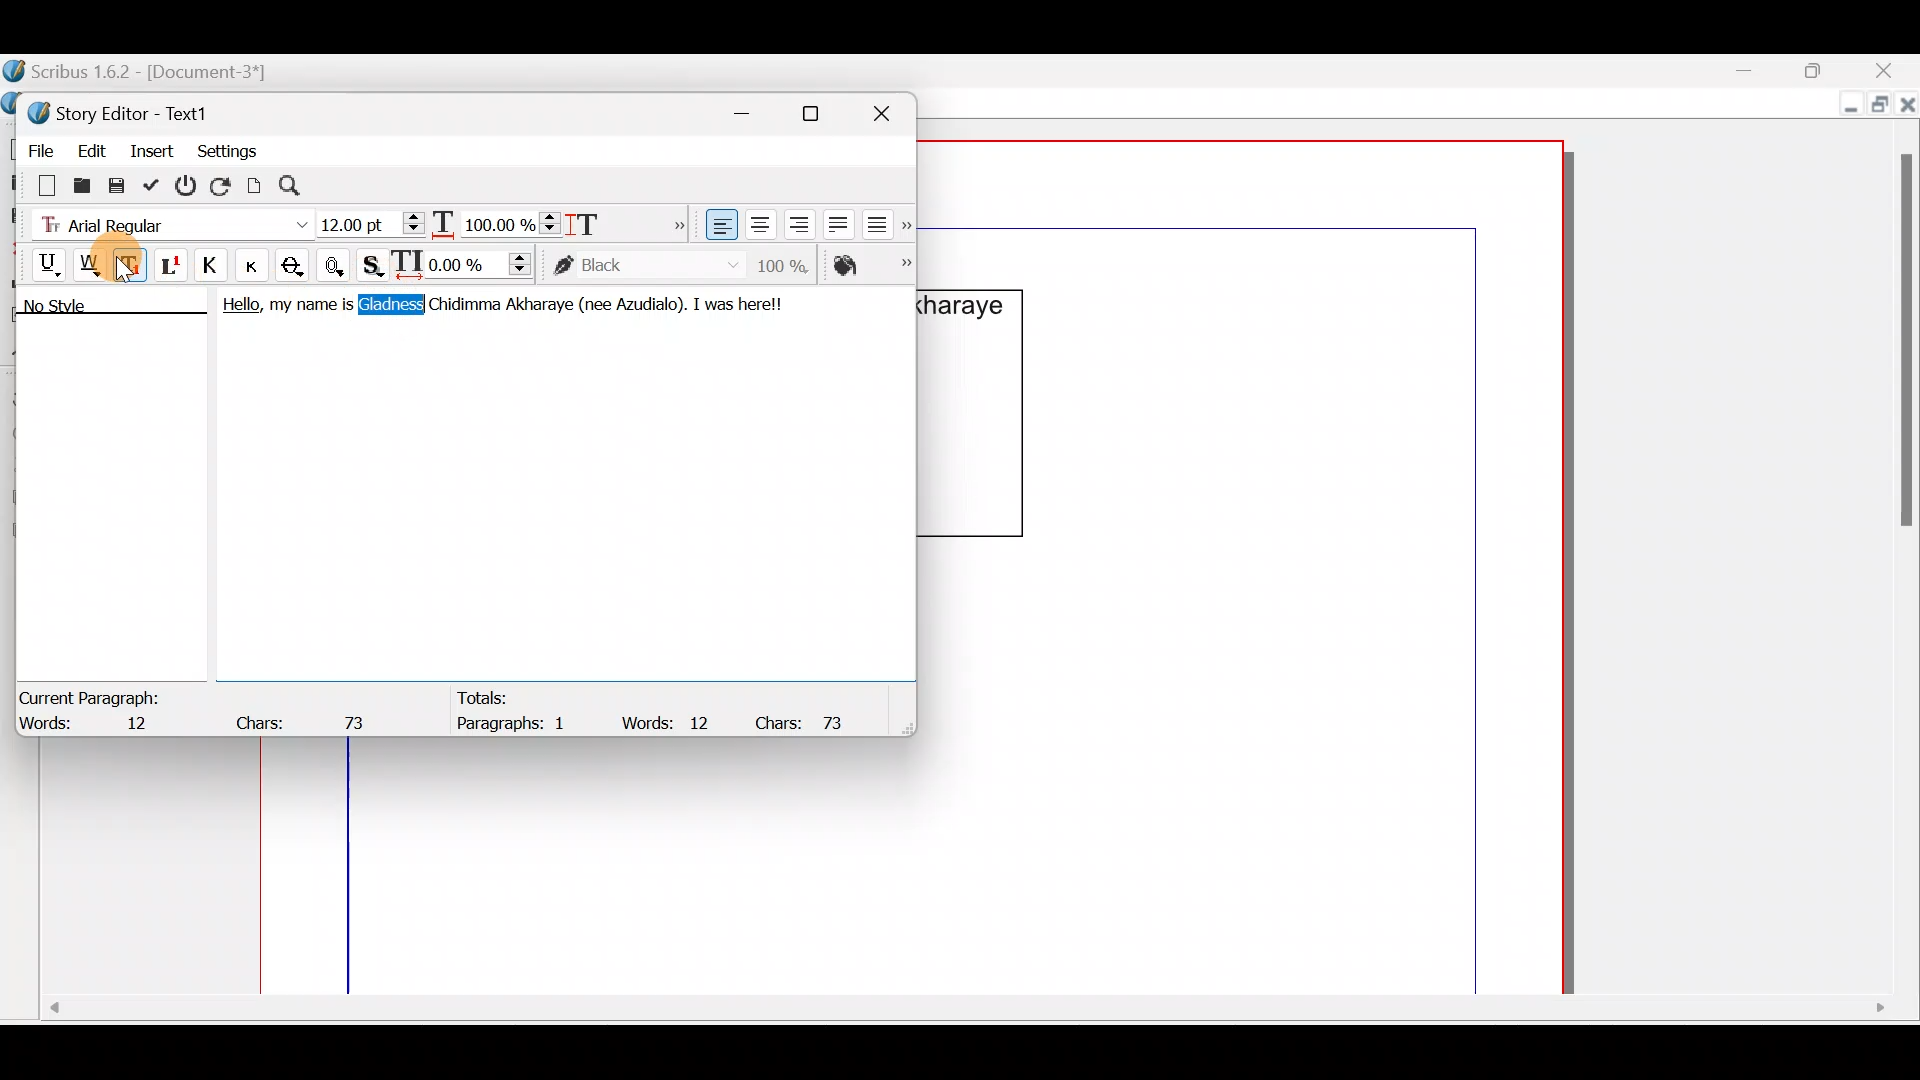 This screenshot has height=1080, width=1920. What do you see at coordinates (153, 149) in the screenshot?
I see `Insert ` at bounding box center [153, 149].